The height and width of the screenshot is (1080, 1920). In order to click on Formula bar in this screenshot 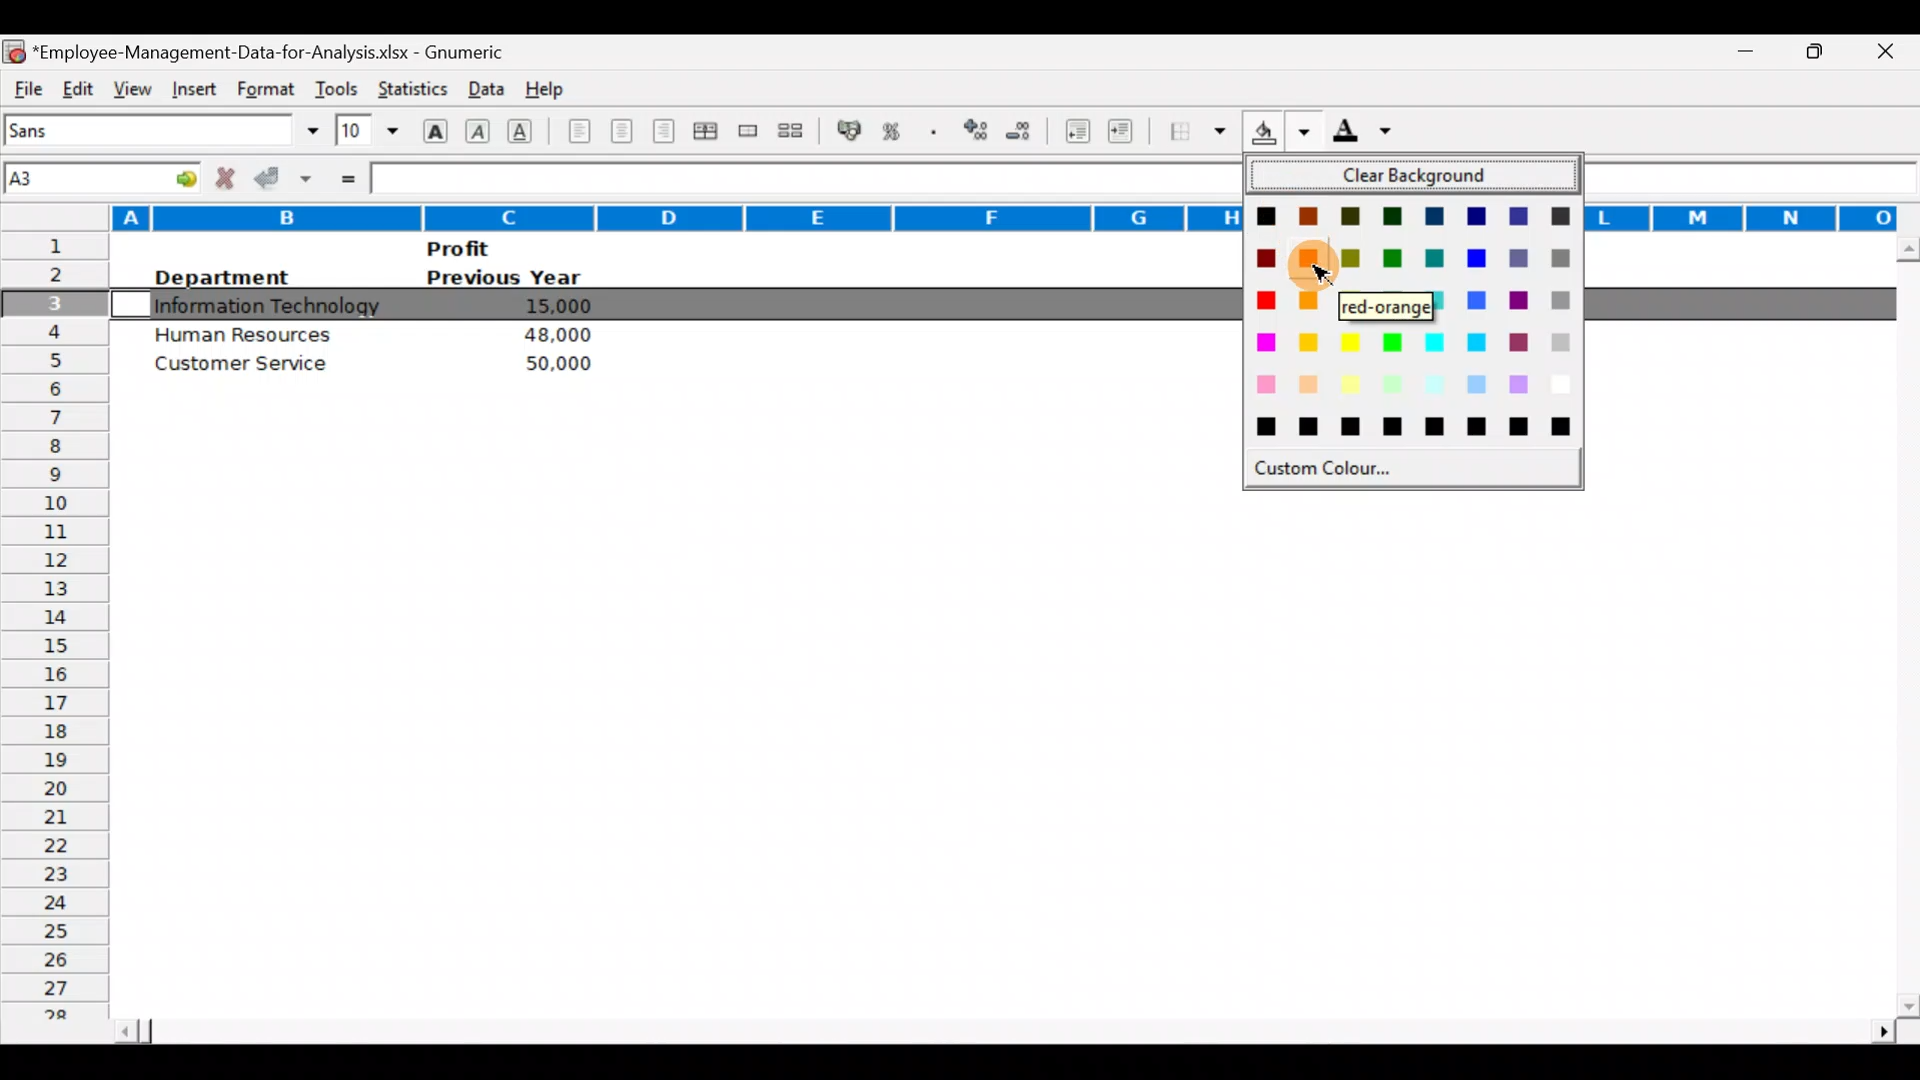, I will do `click(796, 178)`.